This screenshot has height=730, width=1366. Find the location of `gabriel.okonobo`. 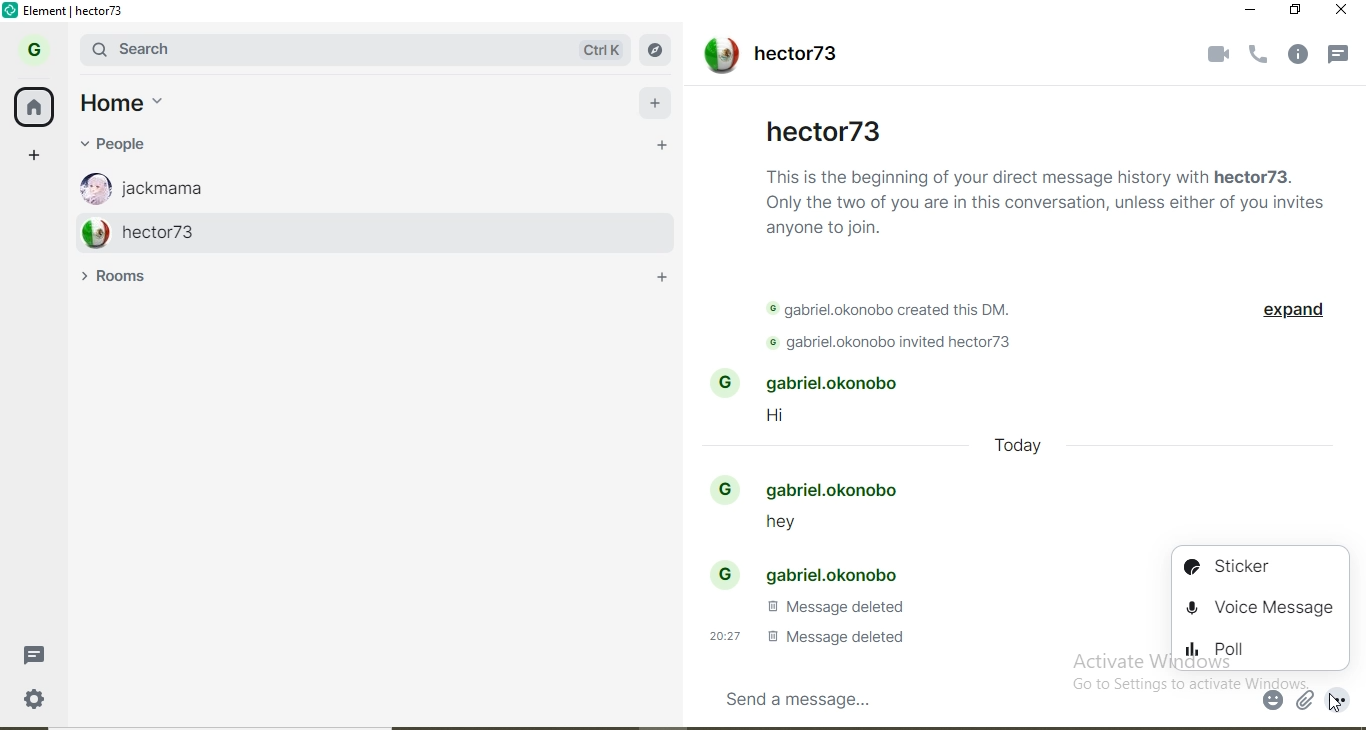

gabriel.okonobo is located at coordinates (811, 572).